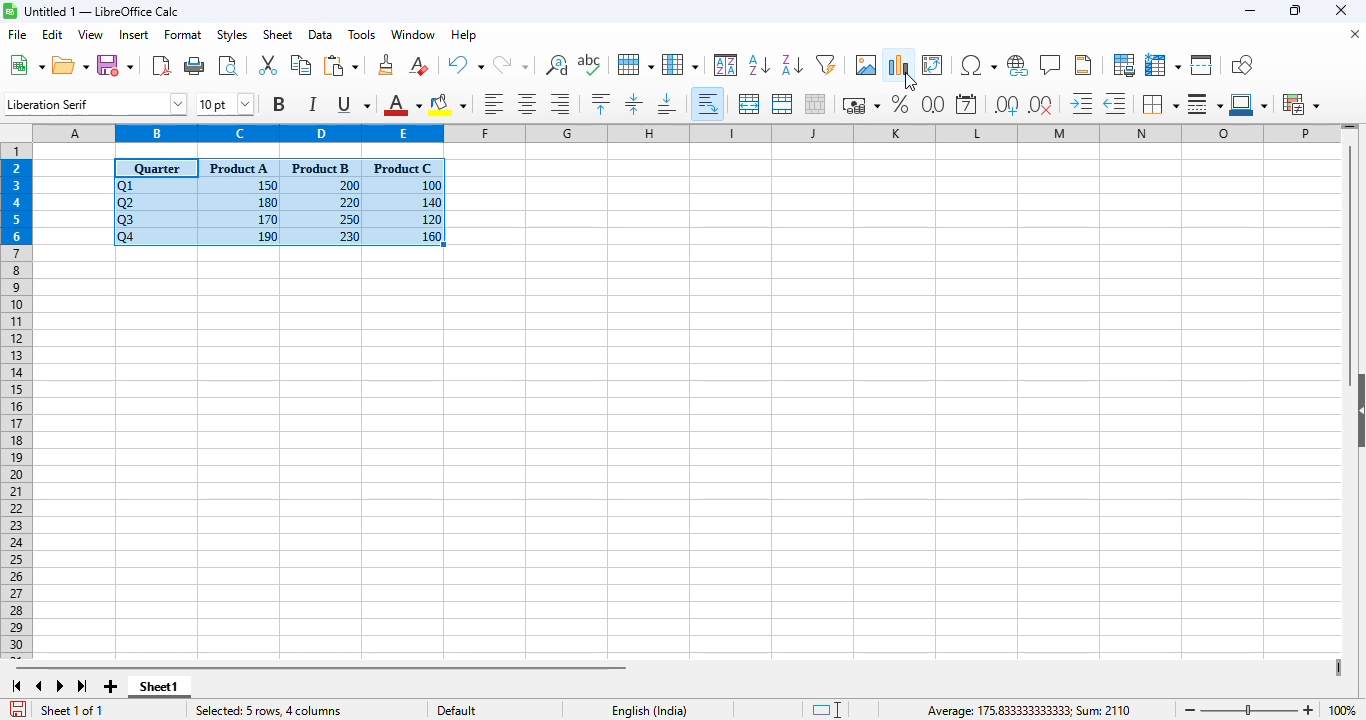 This screenshot has height=720, width=1366. What do you see at coordinates (494, 103) in the screenshot?
I see `align left` at bounding box center [494, 103].